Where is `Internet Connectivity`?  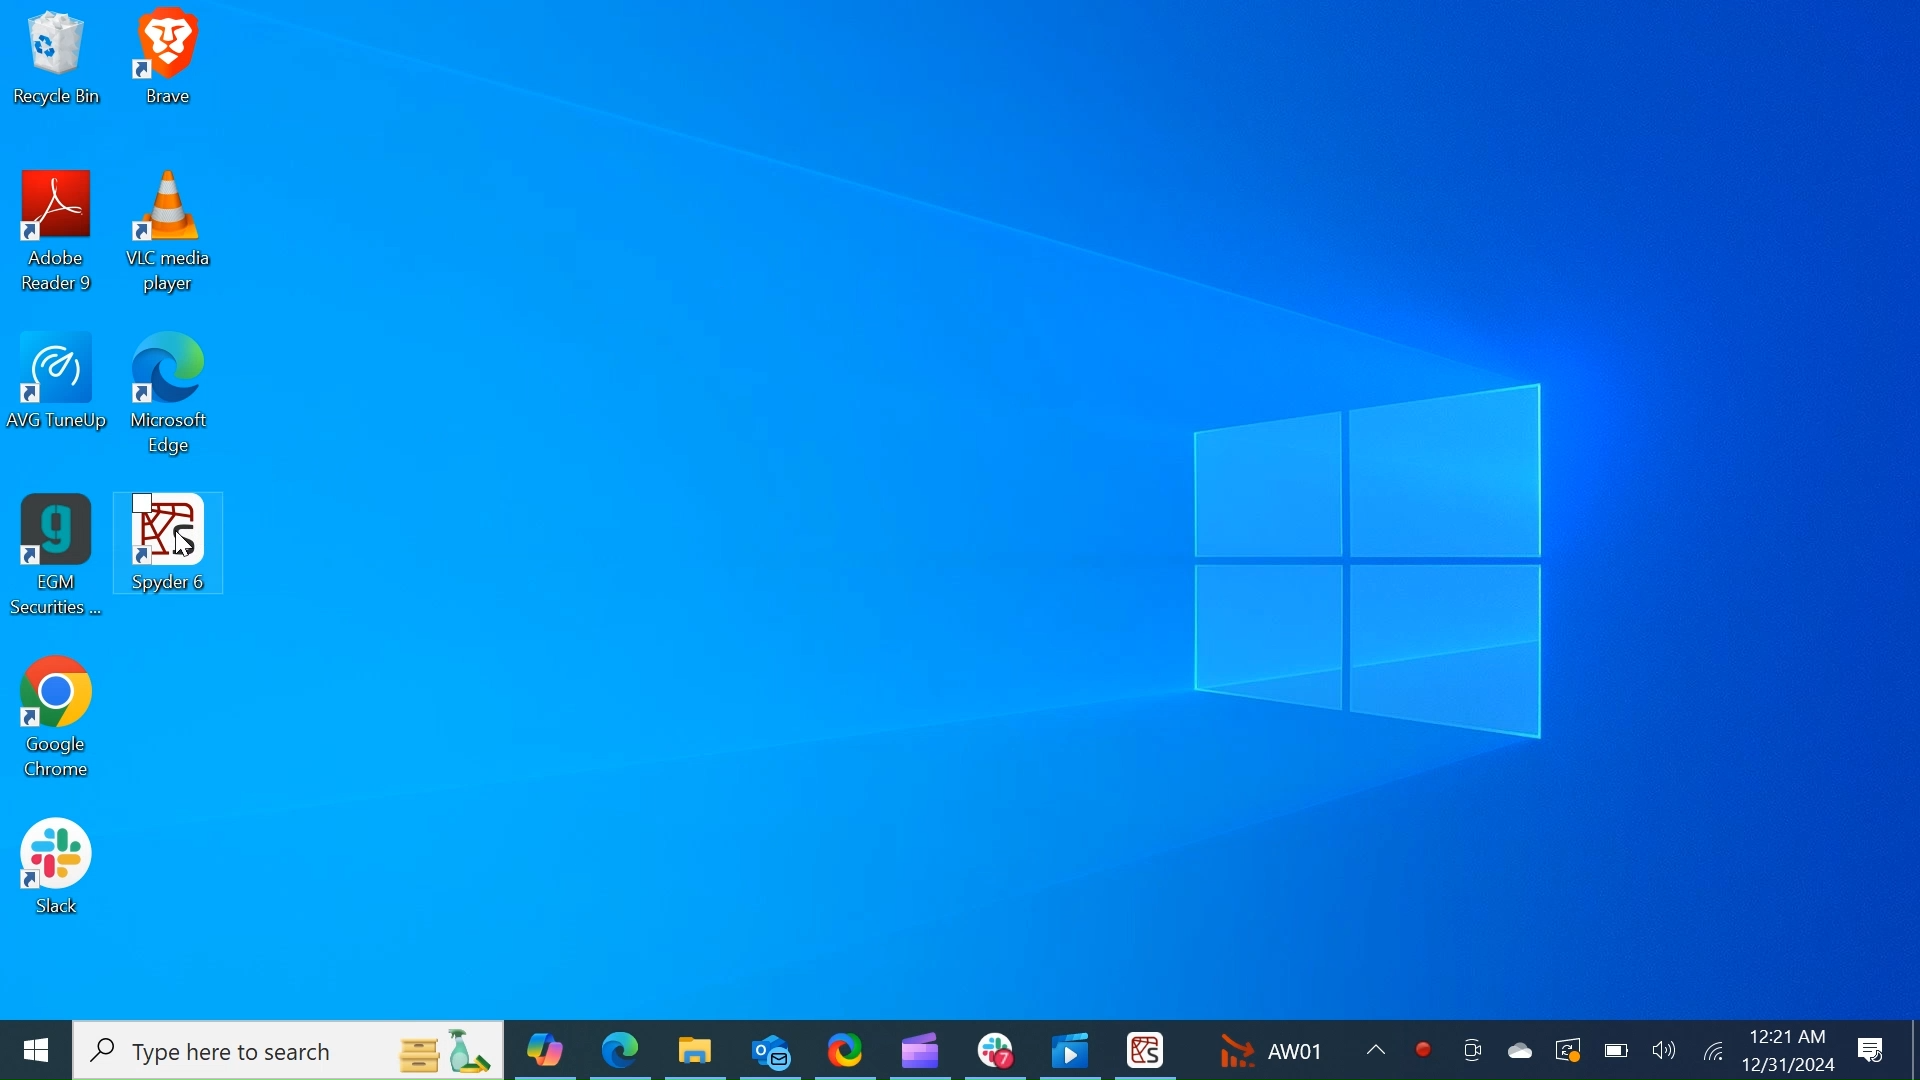
Internet Connectivity is located at coordinates (1712, 1049).